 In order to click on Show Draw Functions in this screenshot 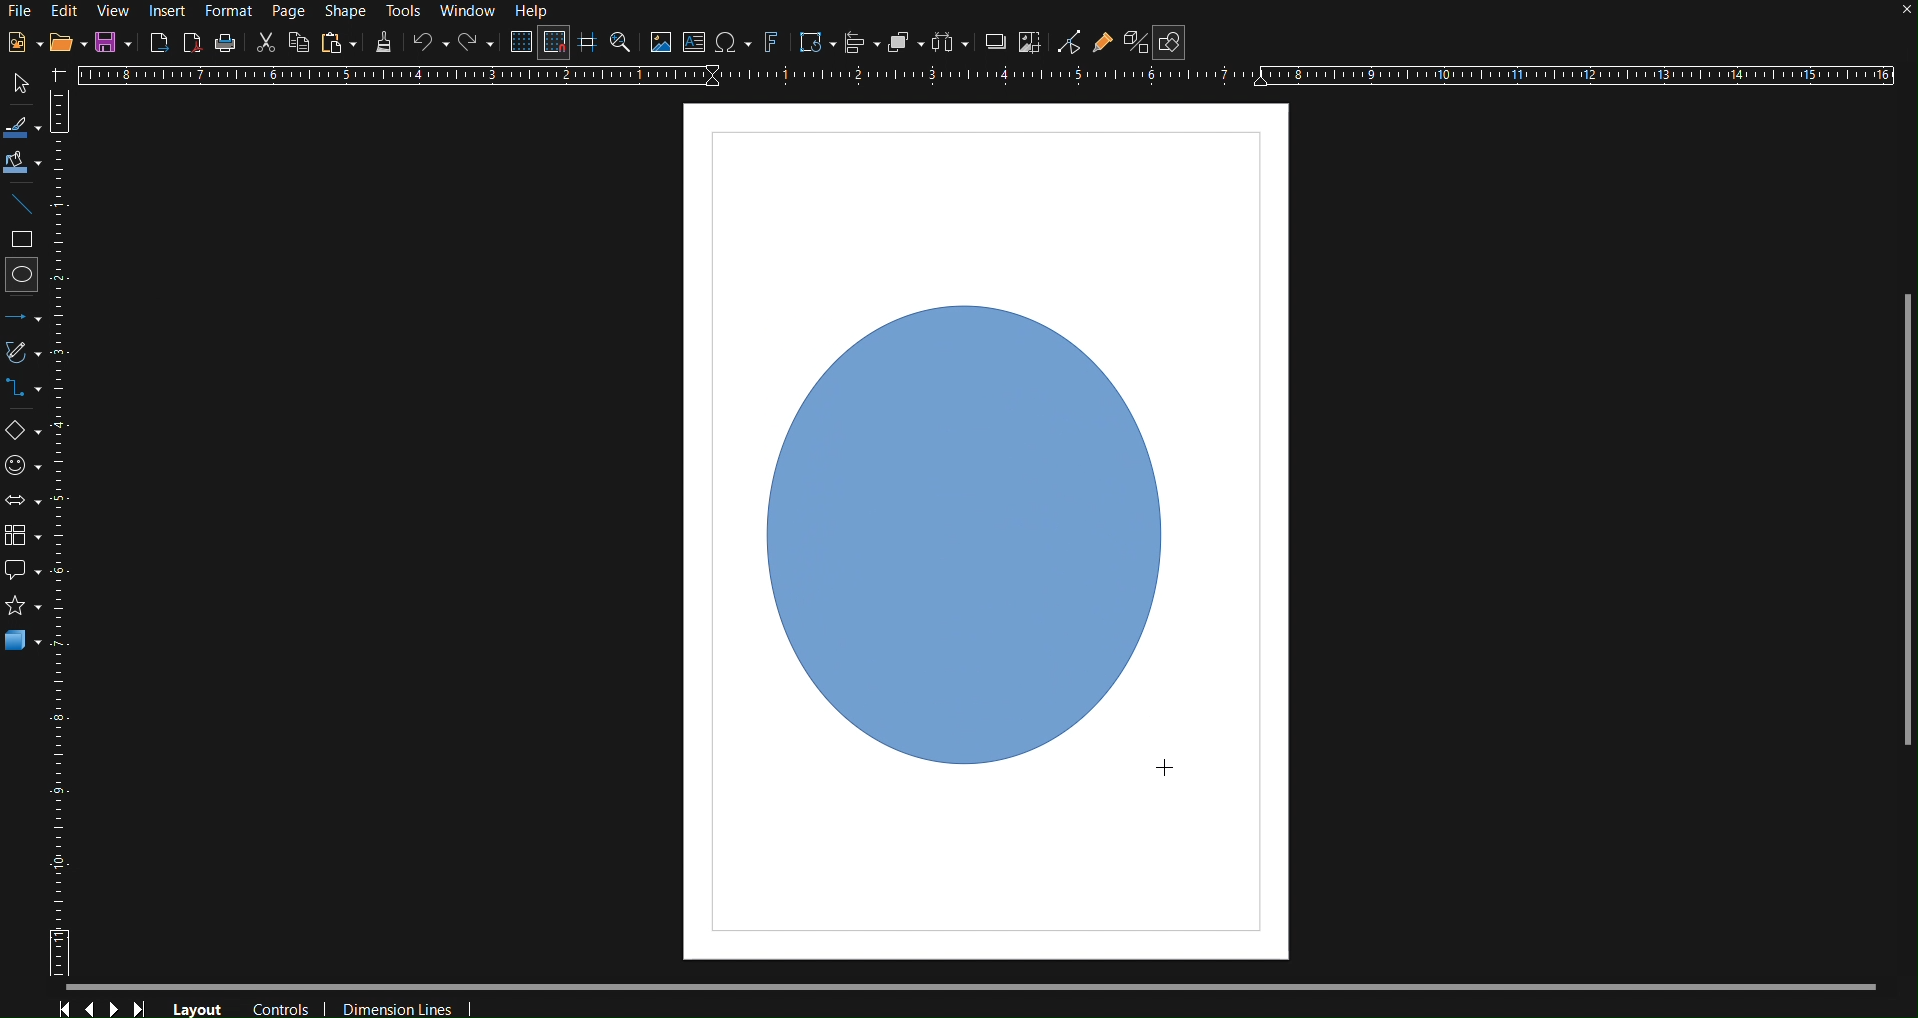, I will do `click(1168, 43)`.